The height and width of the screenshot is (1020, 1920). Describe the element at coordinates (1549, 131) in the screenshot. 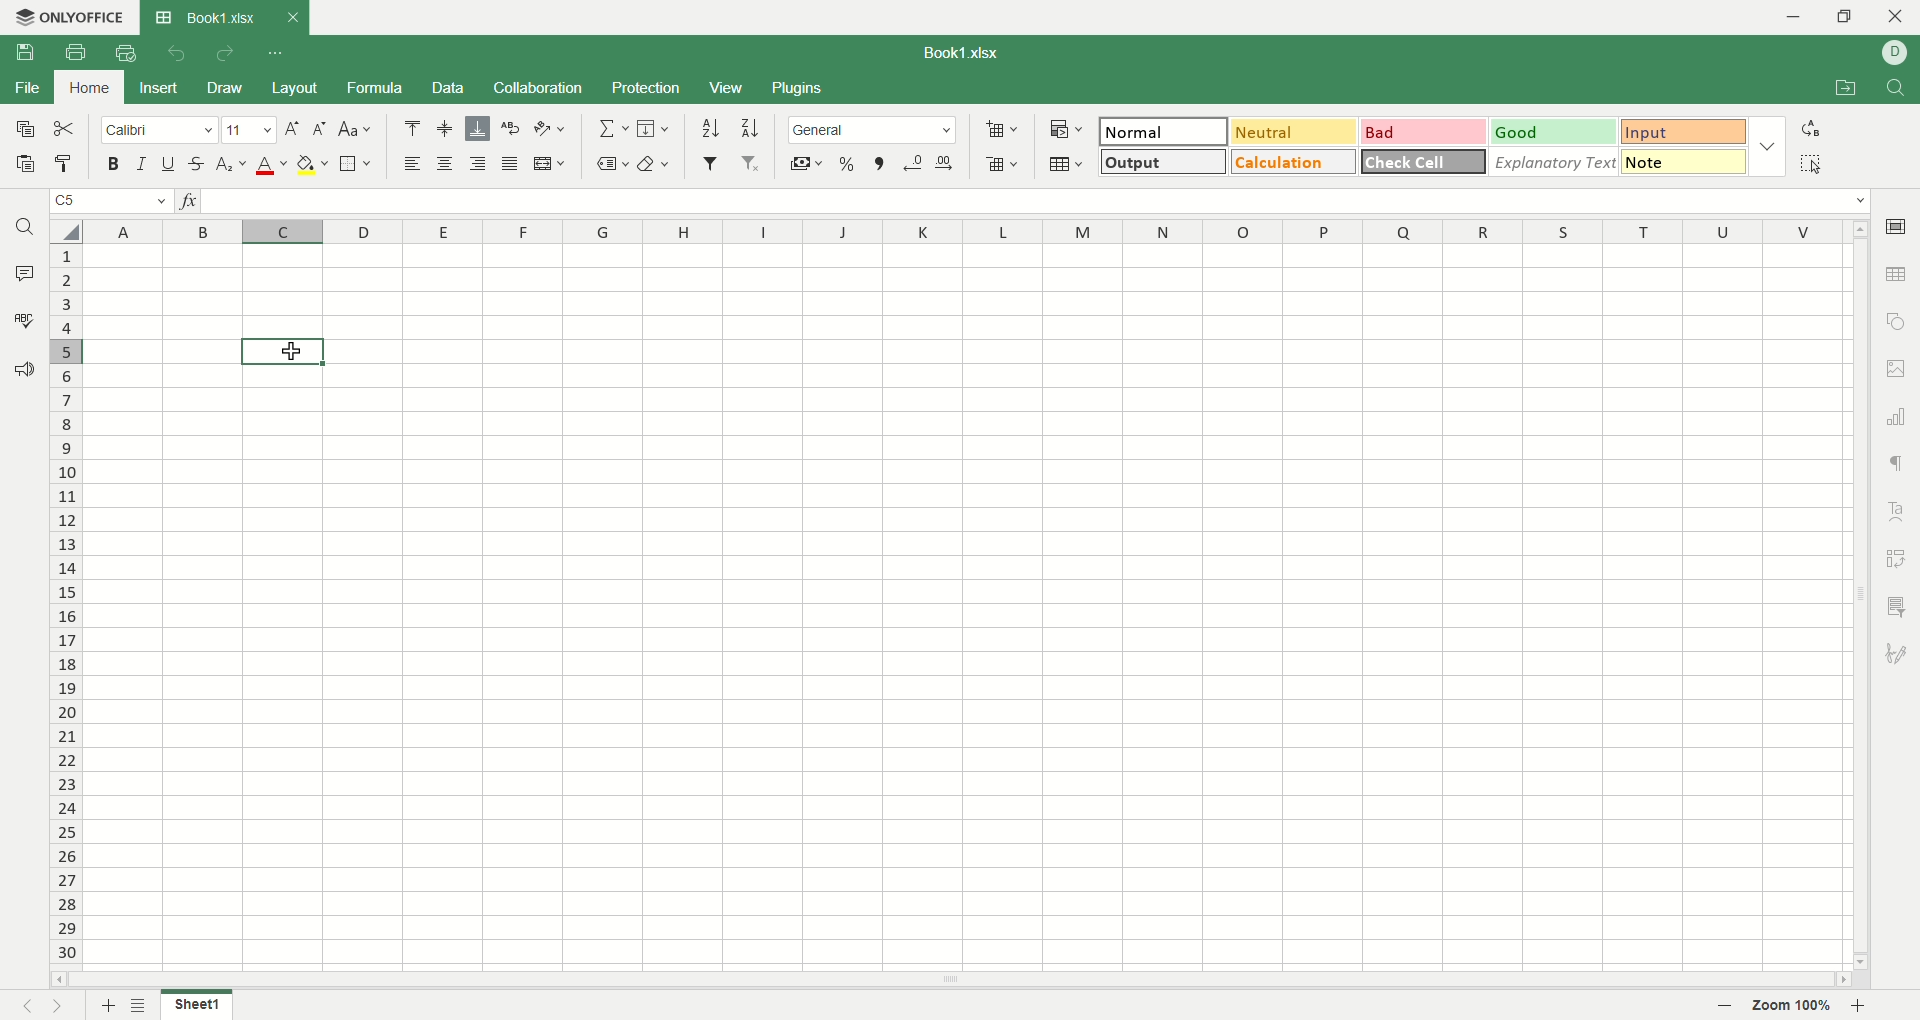

I see `good` at that location.